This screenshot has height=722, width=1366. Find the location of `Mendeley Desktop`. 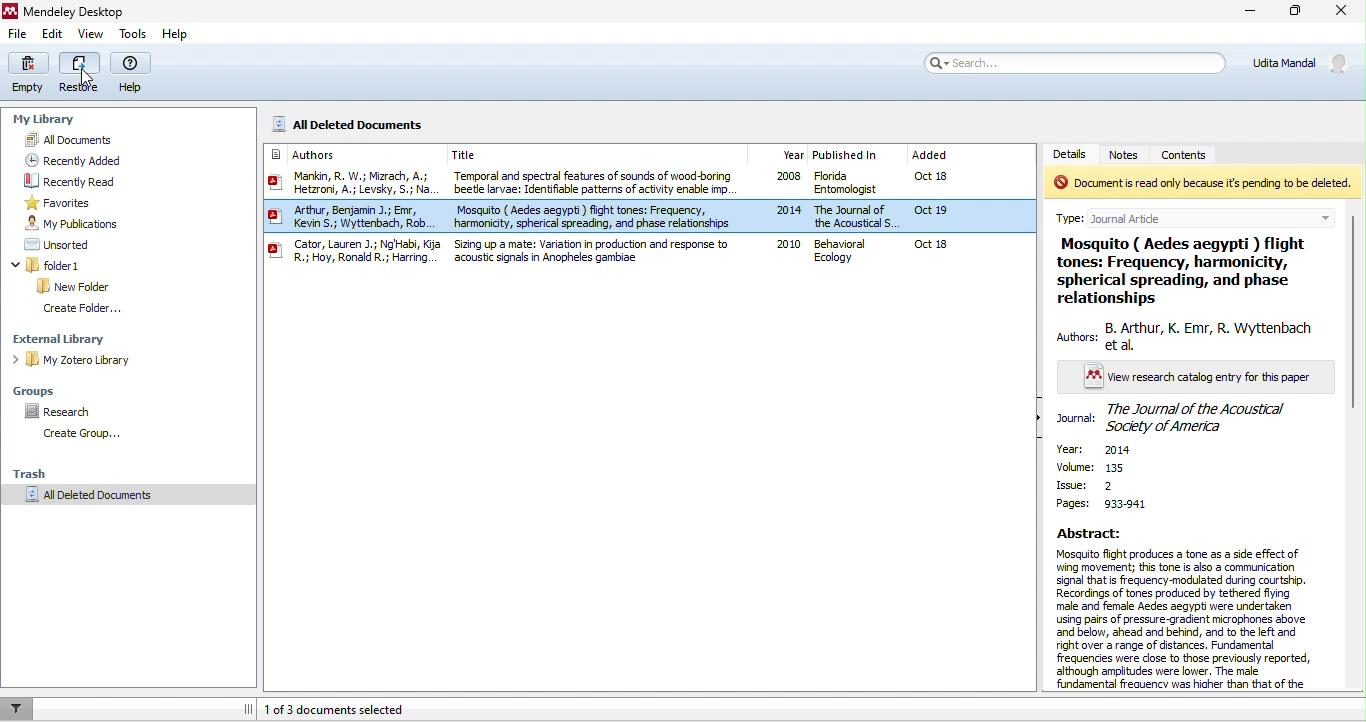

Mendeley Desktop is located at coordinates (67, 11).